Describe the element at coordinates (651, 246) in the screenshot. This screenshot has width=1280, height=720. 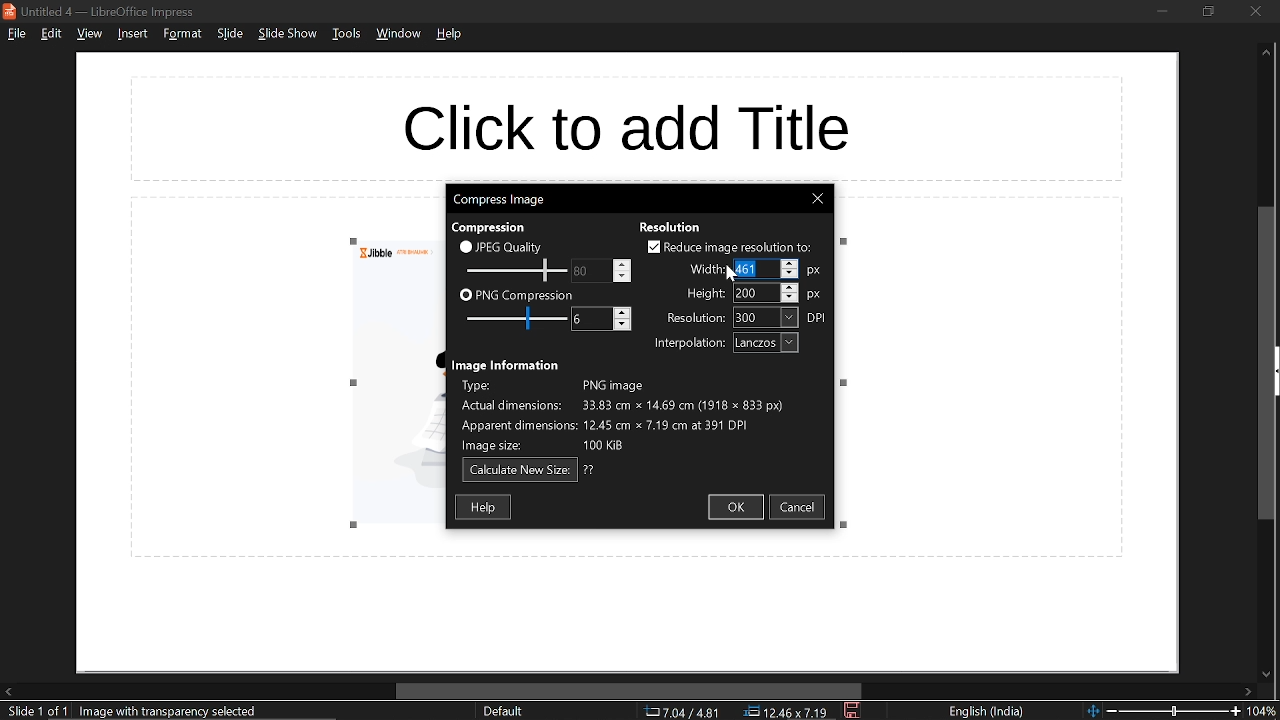
I see `checkbox` at that location.